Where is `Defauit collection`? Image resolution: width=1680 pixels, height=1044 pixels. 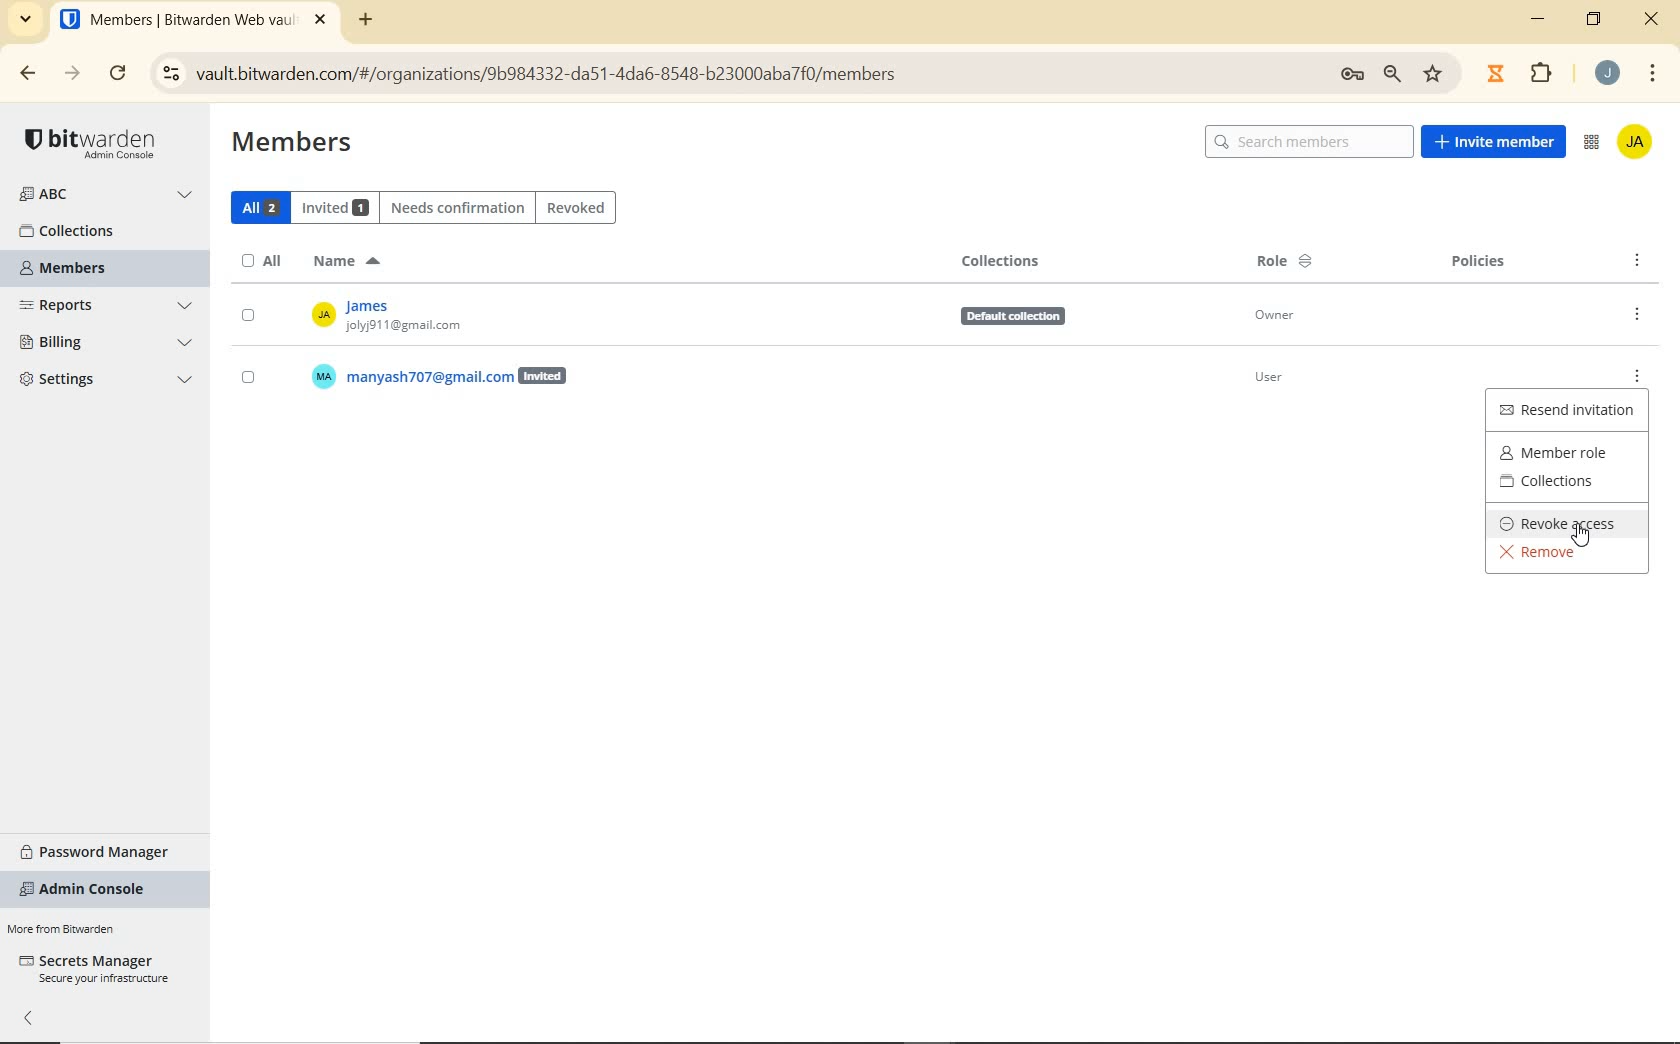
Defauit collection is located at coordinates (1004, 318).